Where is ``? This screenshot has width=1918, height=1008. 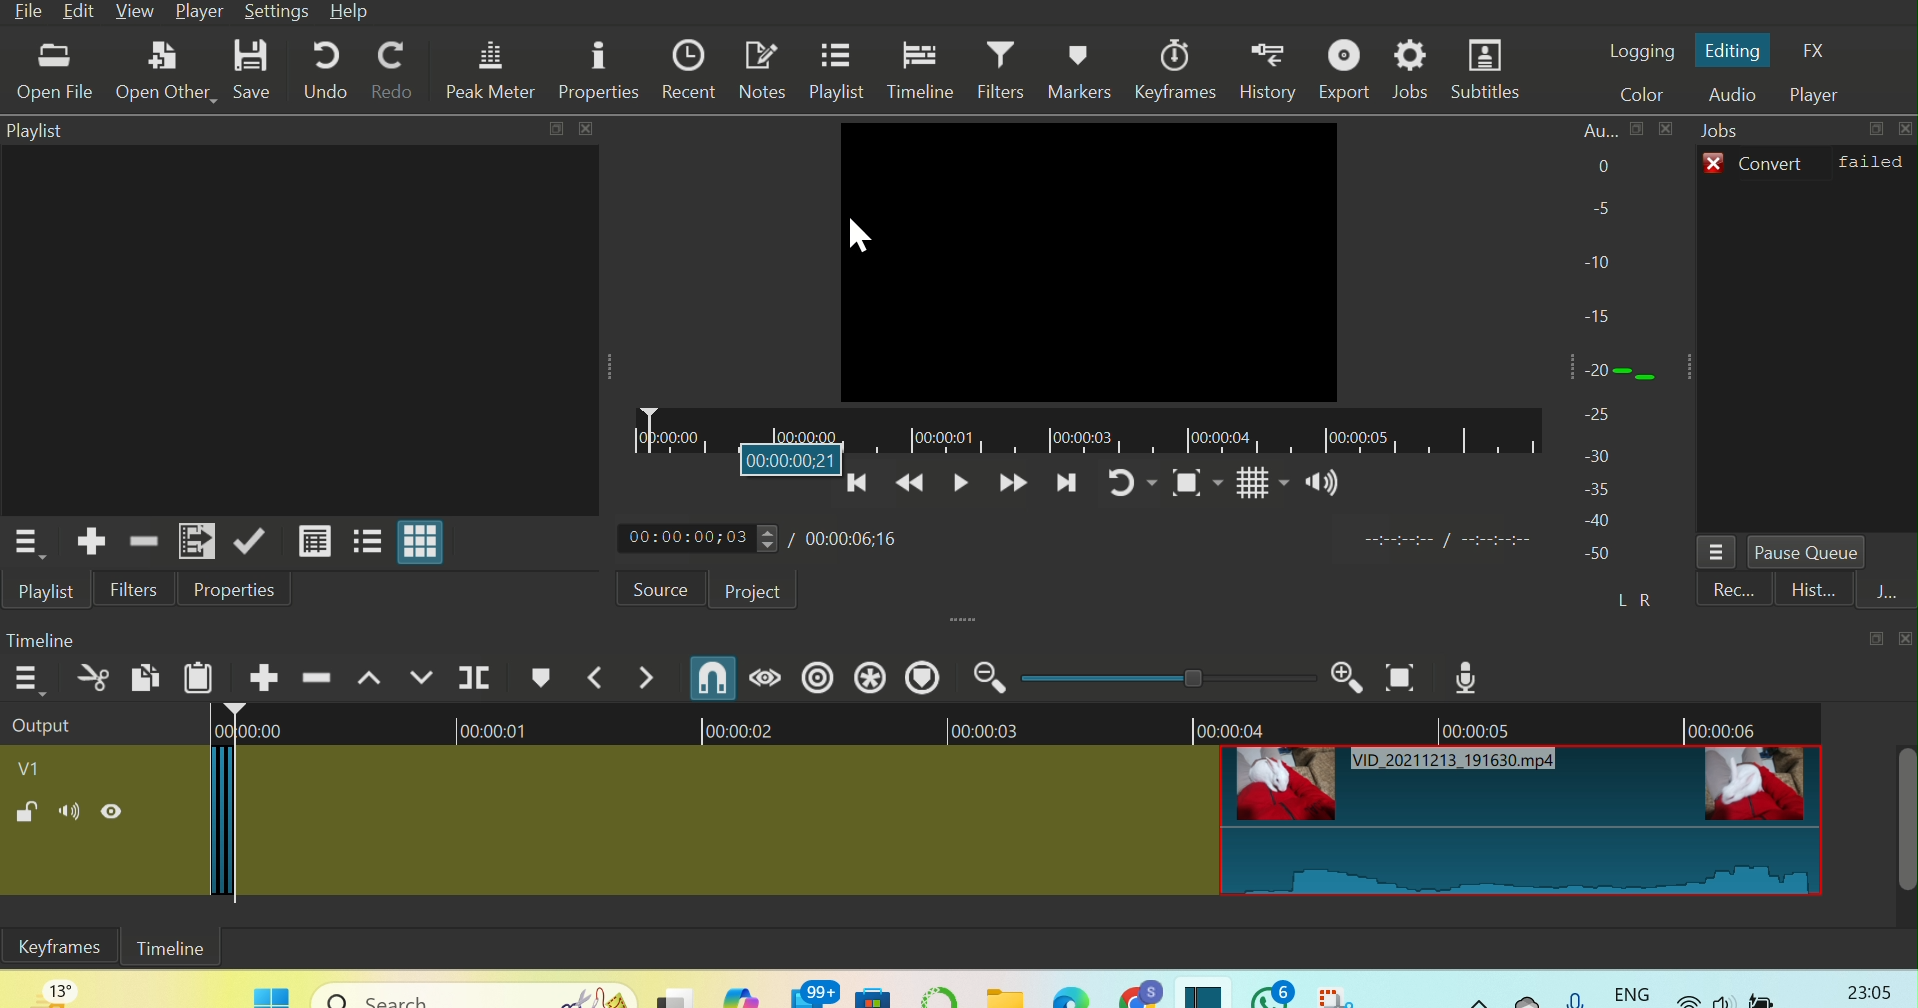
 is located at coordinates (475, 989).